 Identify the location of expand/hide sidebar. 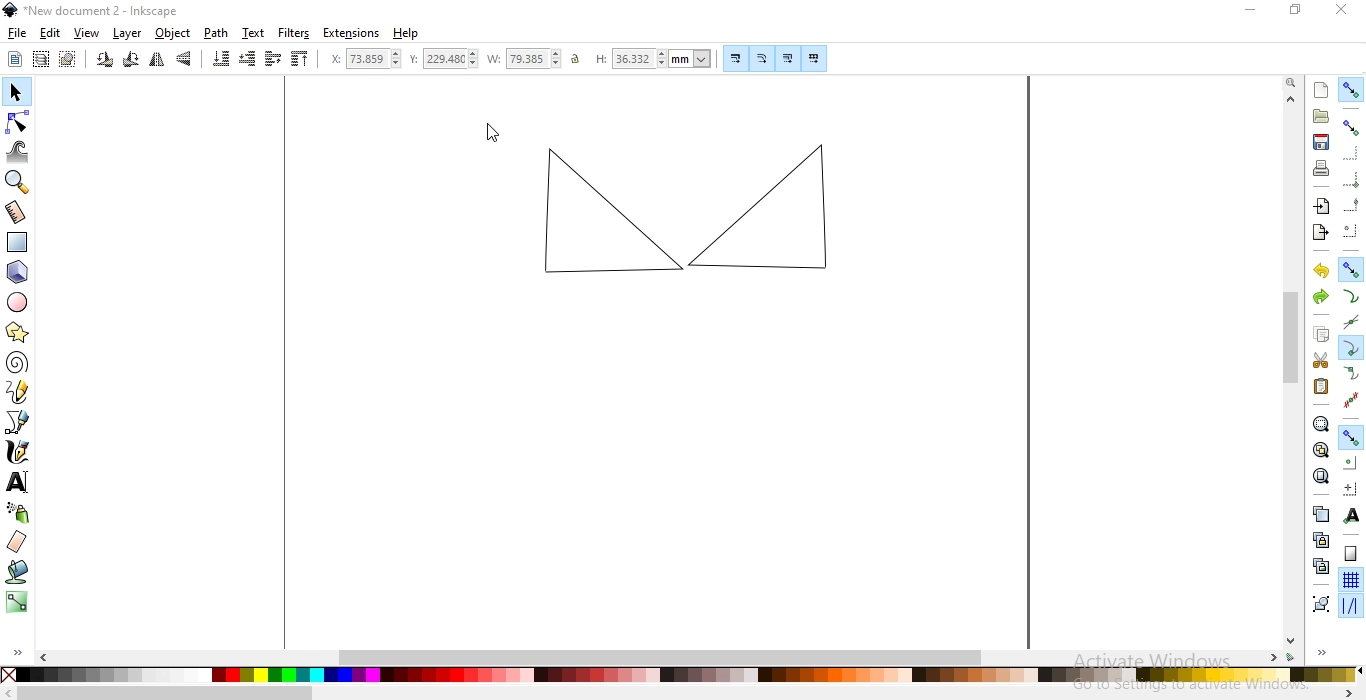
(24, 648).